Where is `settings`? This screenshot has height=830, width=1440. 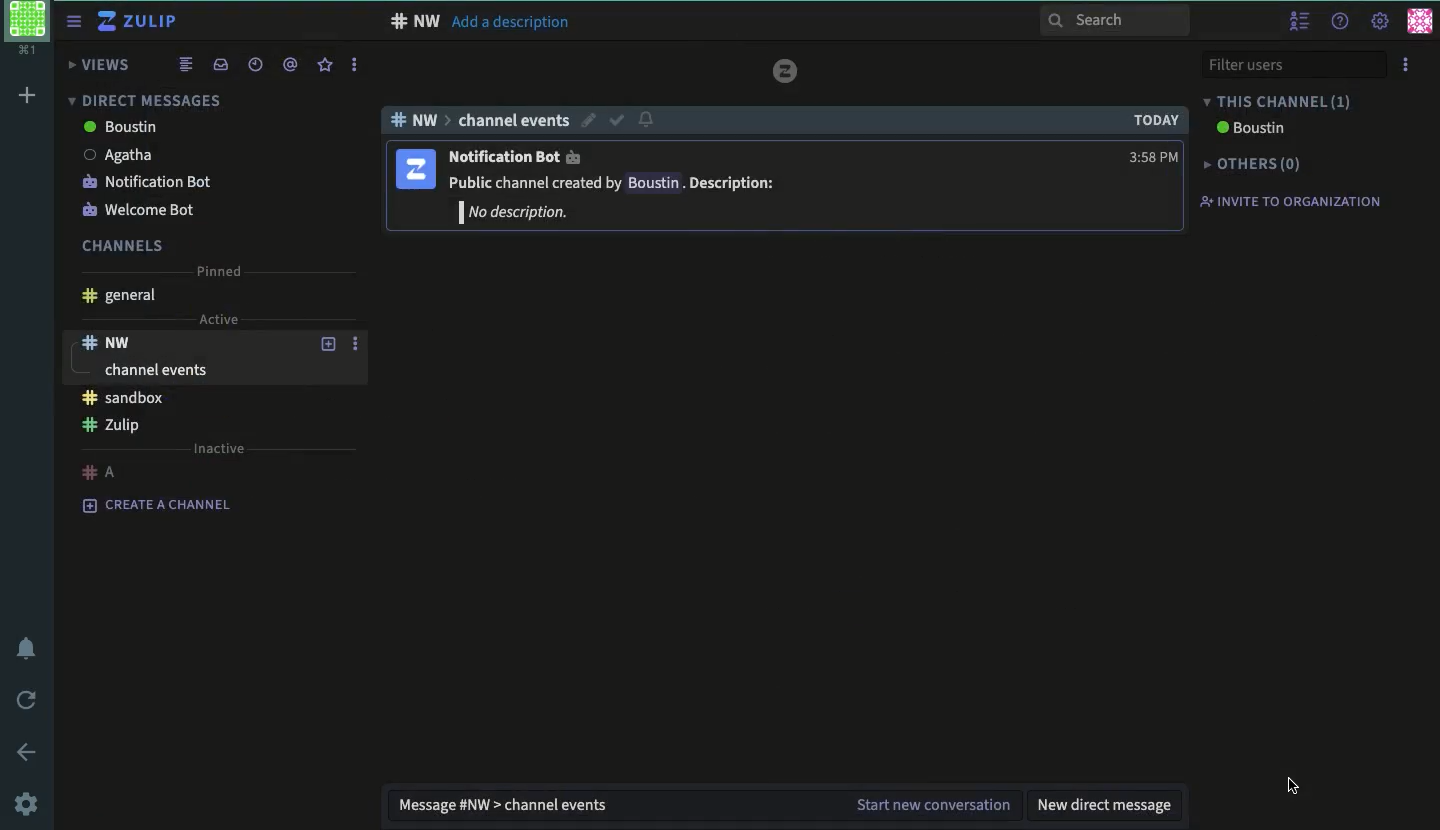
settings is located at coordinates (1379, 20).